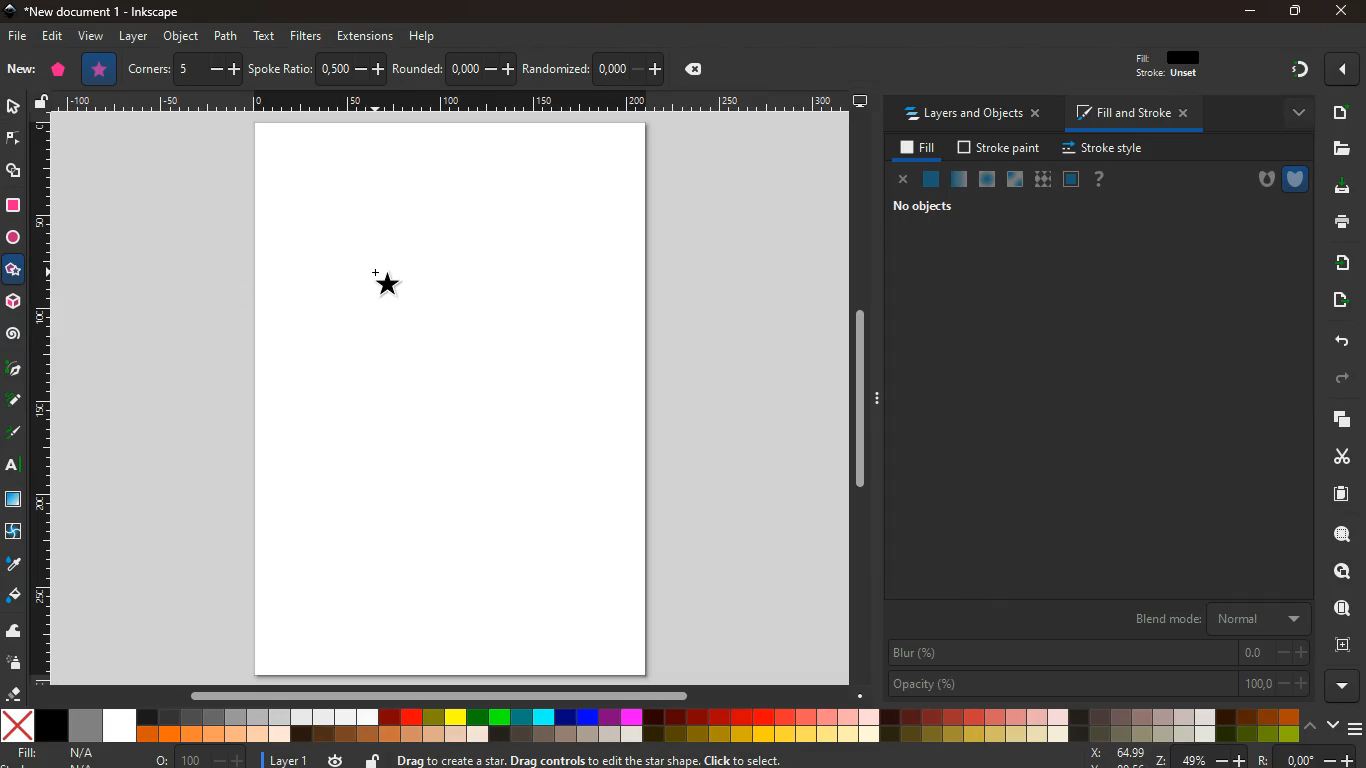 The image size is (1366, 768). What do you see at coordinates (15, 238) in the screenshot?
I see `circle` at bounding box center [15, 238].